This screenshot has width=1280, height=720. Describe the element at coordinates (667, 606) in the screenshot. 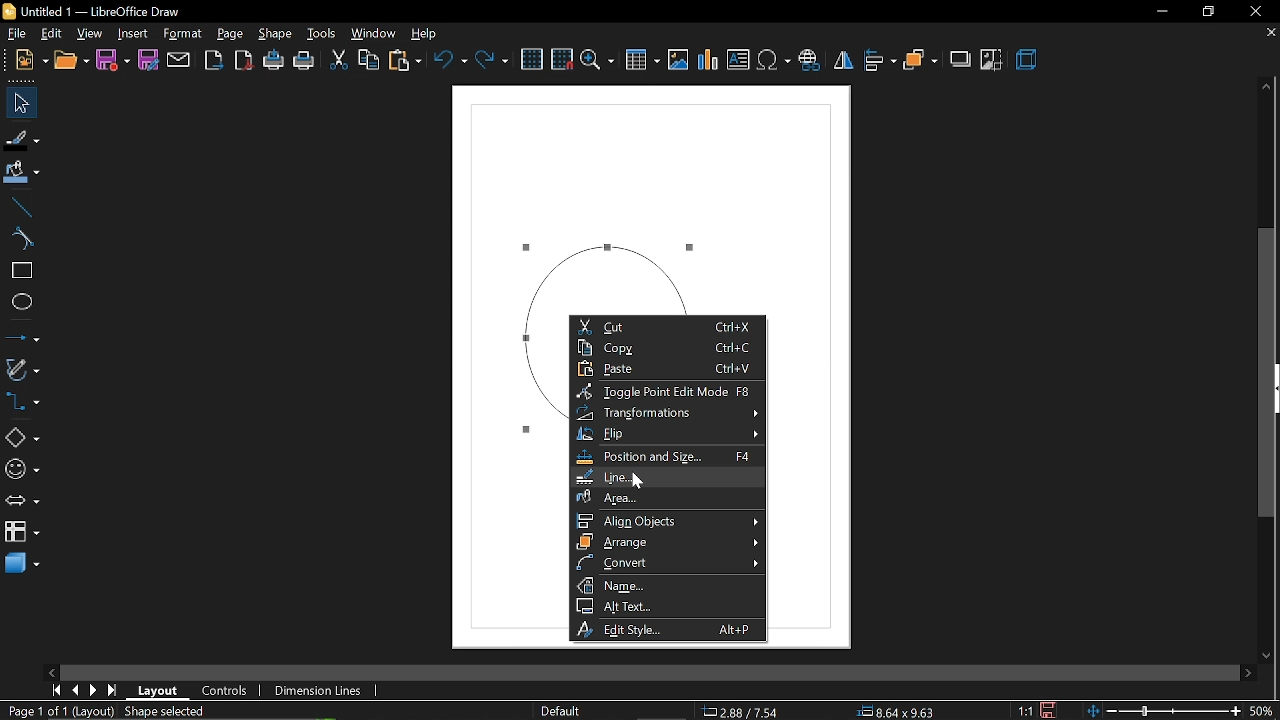

I see `alt text` at that location.